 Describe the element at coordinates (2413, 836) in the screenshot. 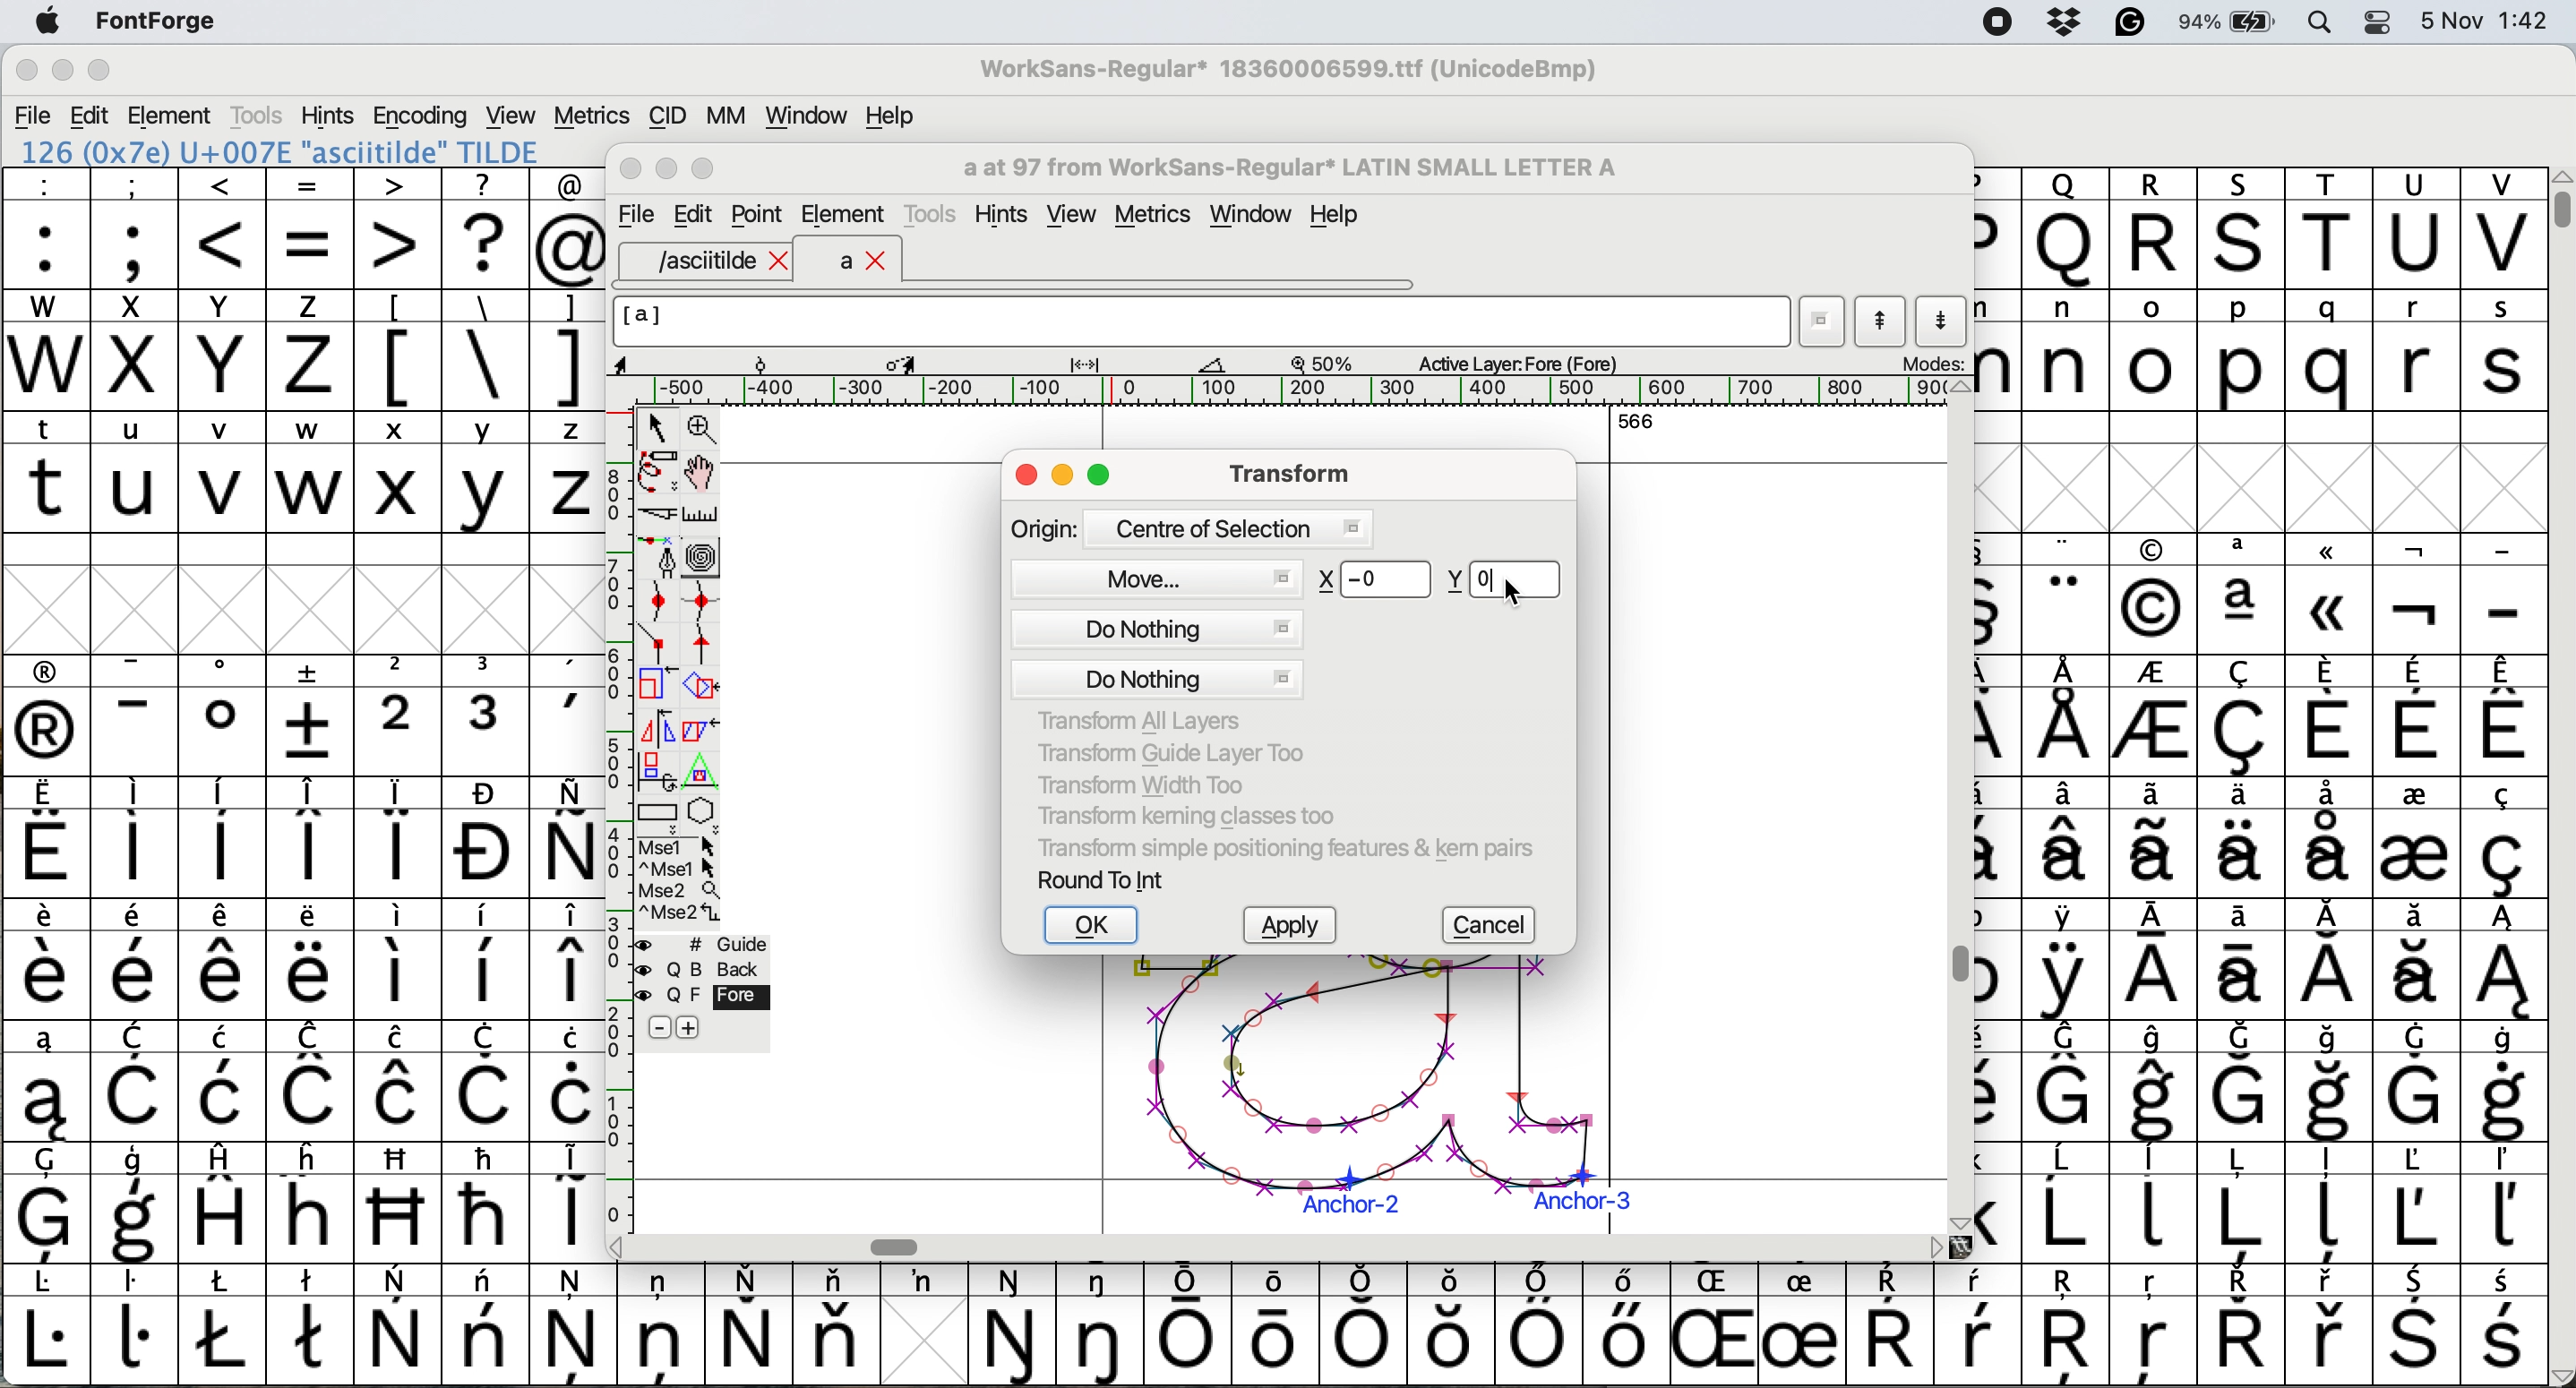

I see `symbol` at that location.